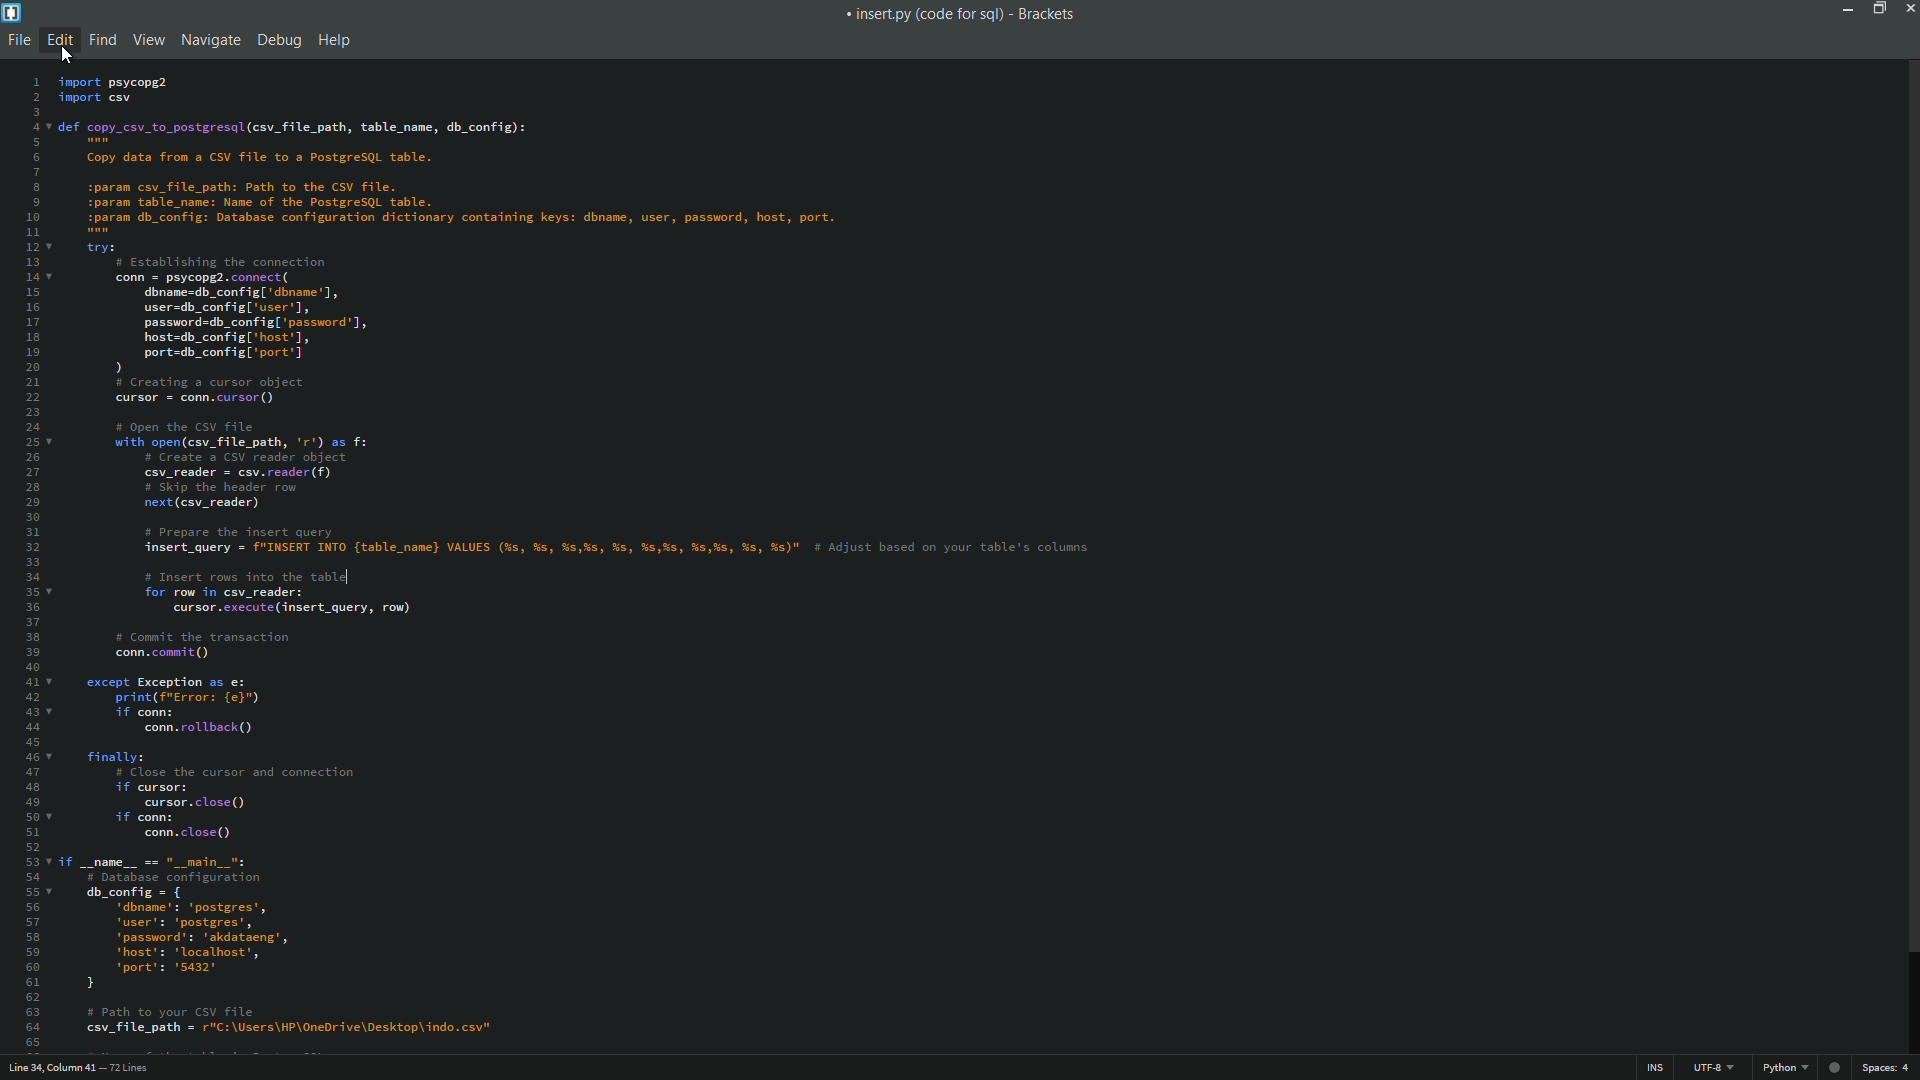 The width and height of the screenshot is (1920, 1080). Describe the element at coordinates (335, 42) in the screenshot. I see `help menu` at that location.